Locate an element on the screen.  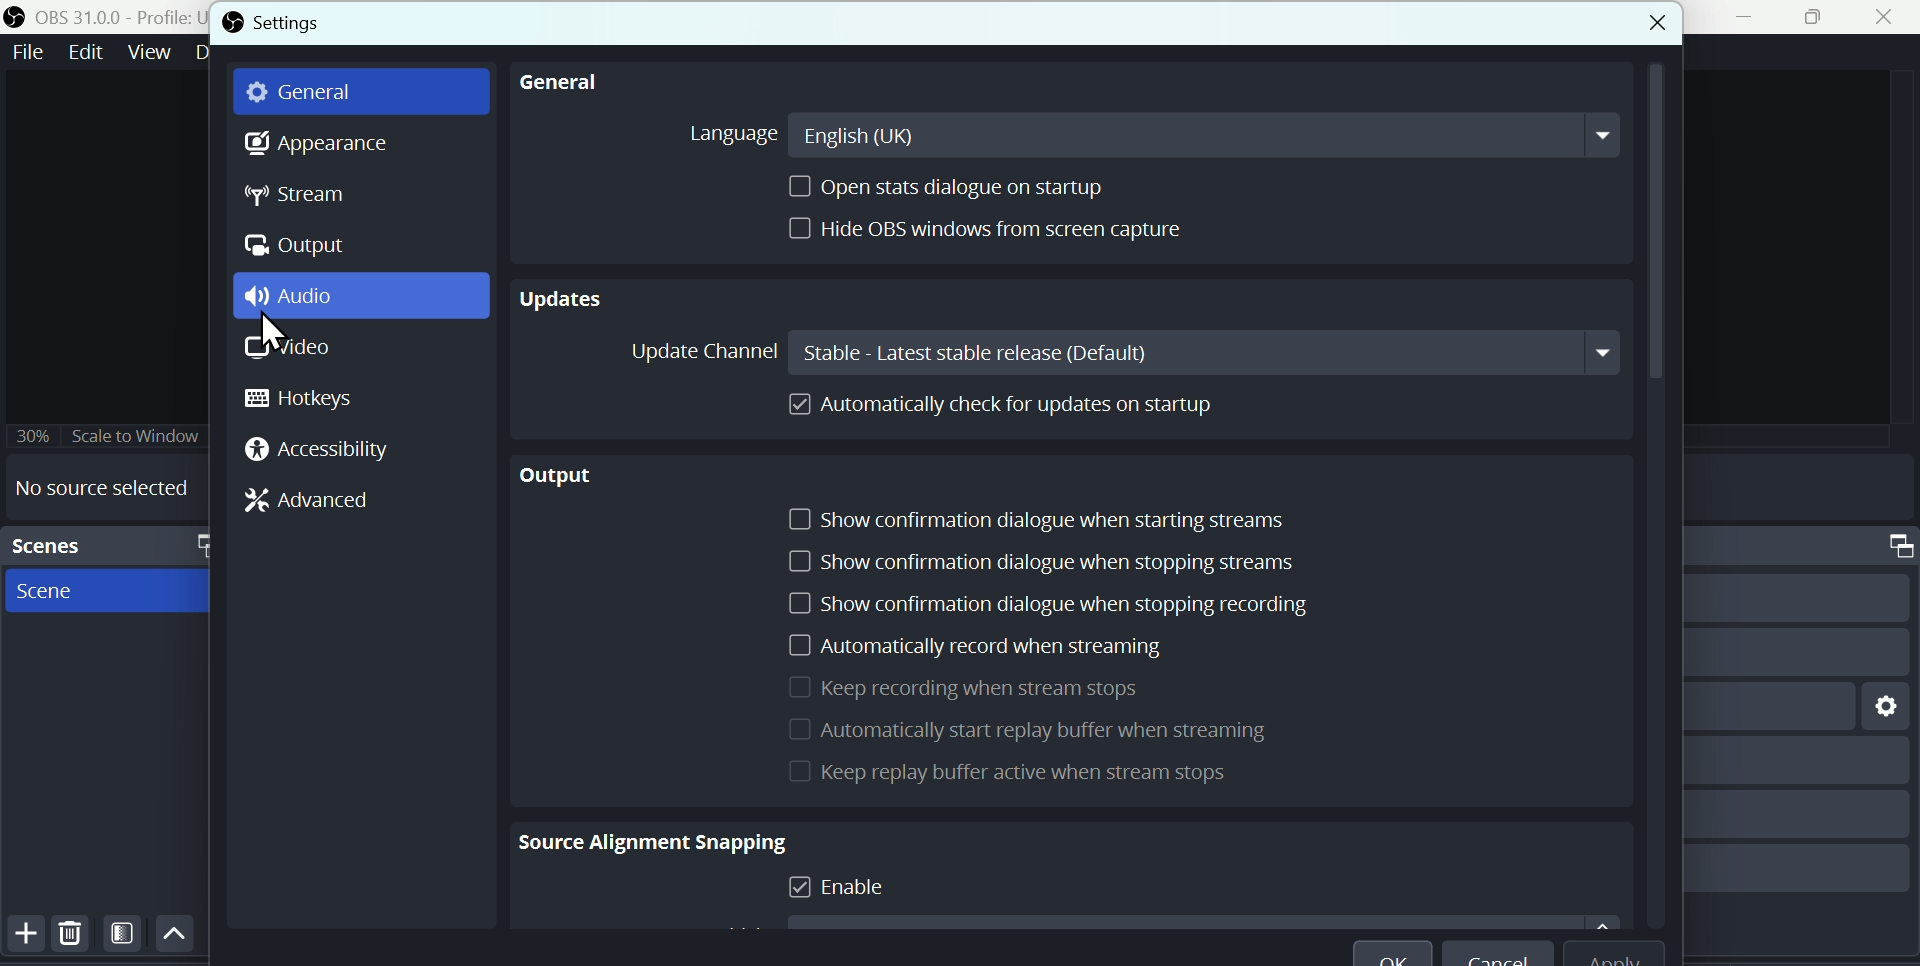
Edit is located at coordinates (83, 52).